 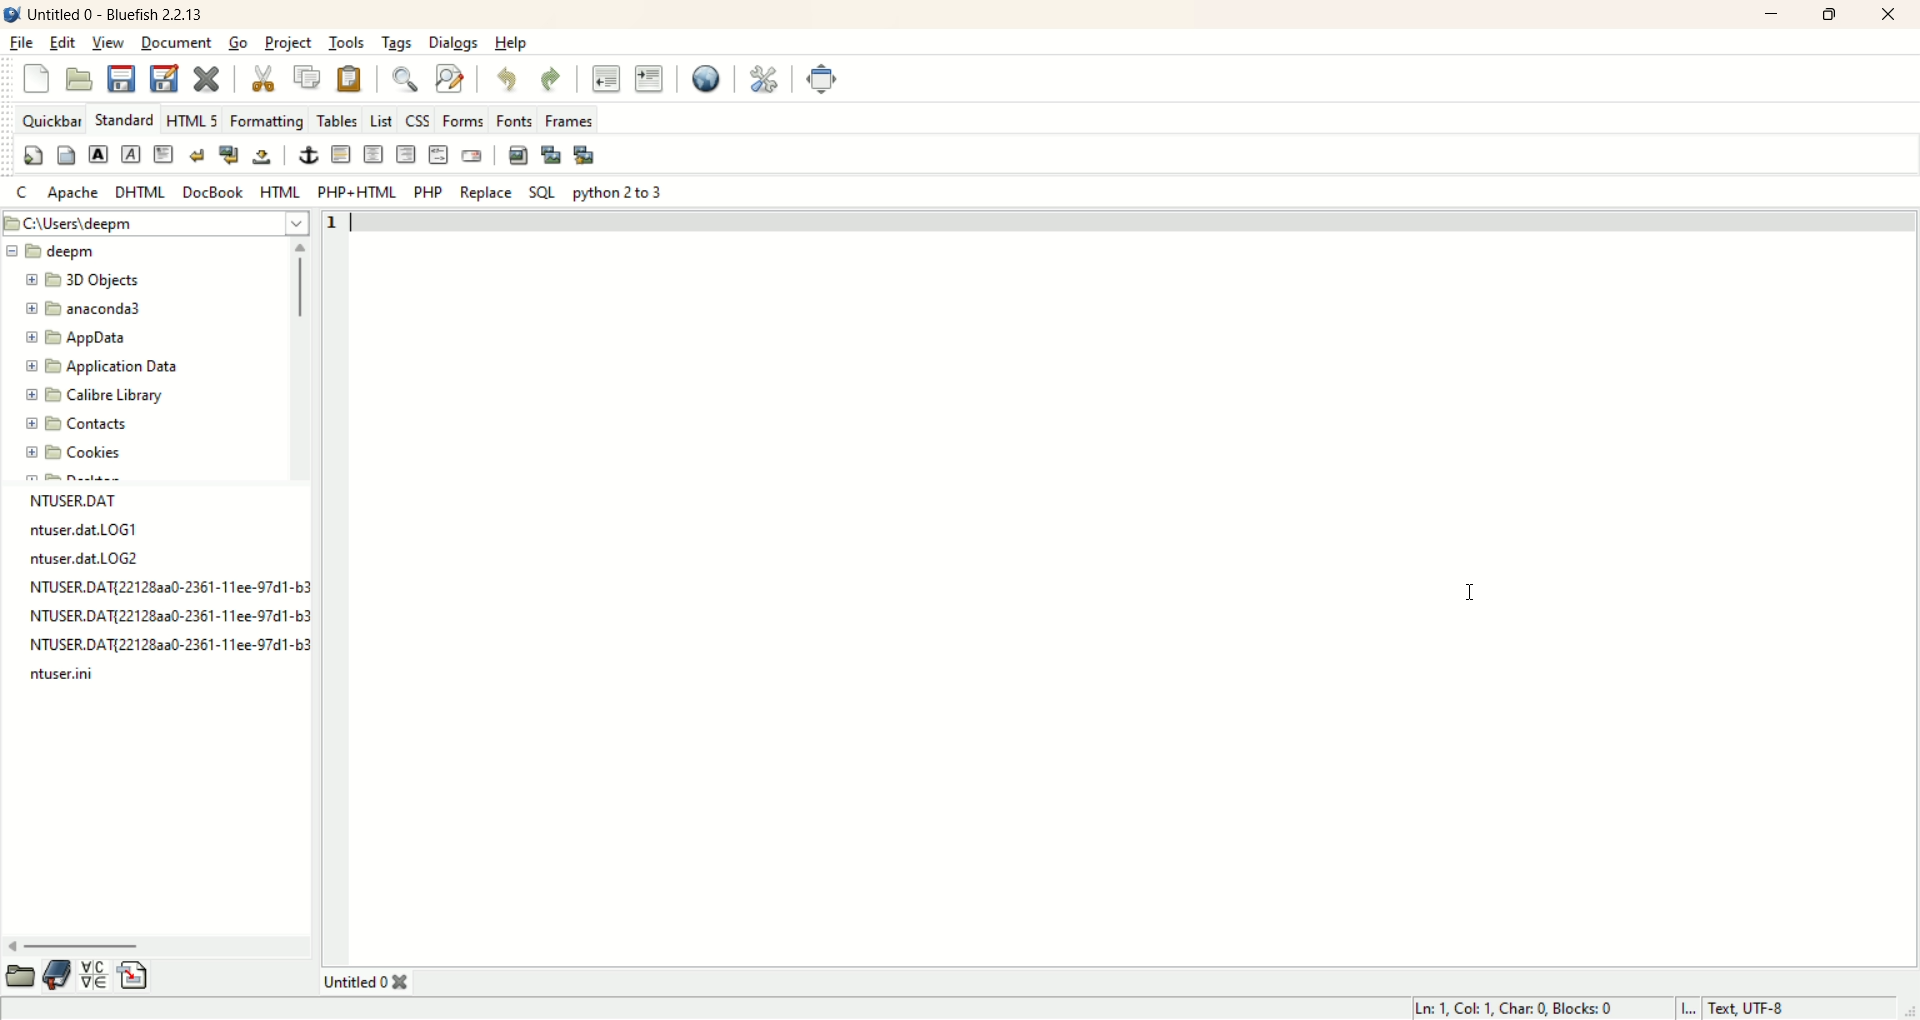 I want to click on insert image, so click(x=517, y=153).